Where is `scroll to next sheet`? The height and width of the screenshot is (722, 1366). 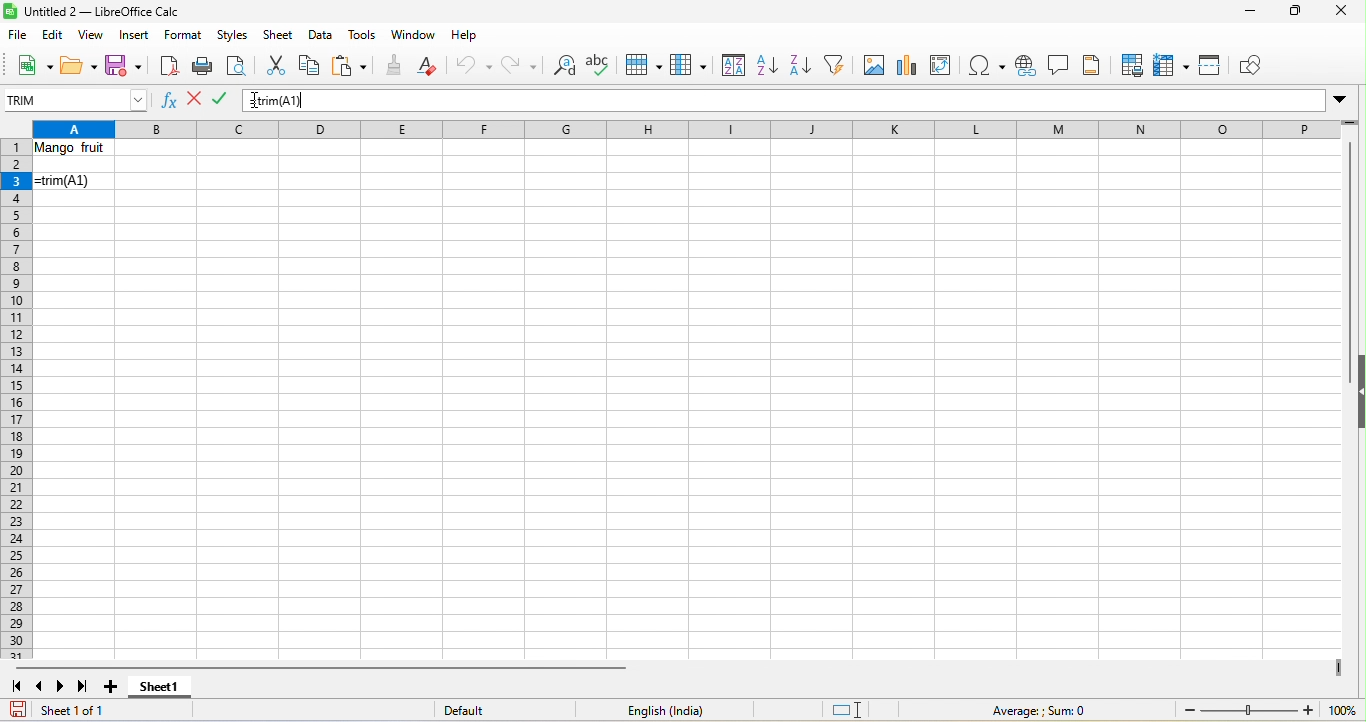 scroll to next sheet is located at coordinates (59, 687).